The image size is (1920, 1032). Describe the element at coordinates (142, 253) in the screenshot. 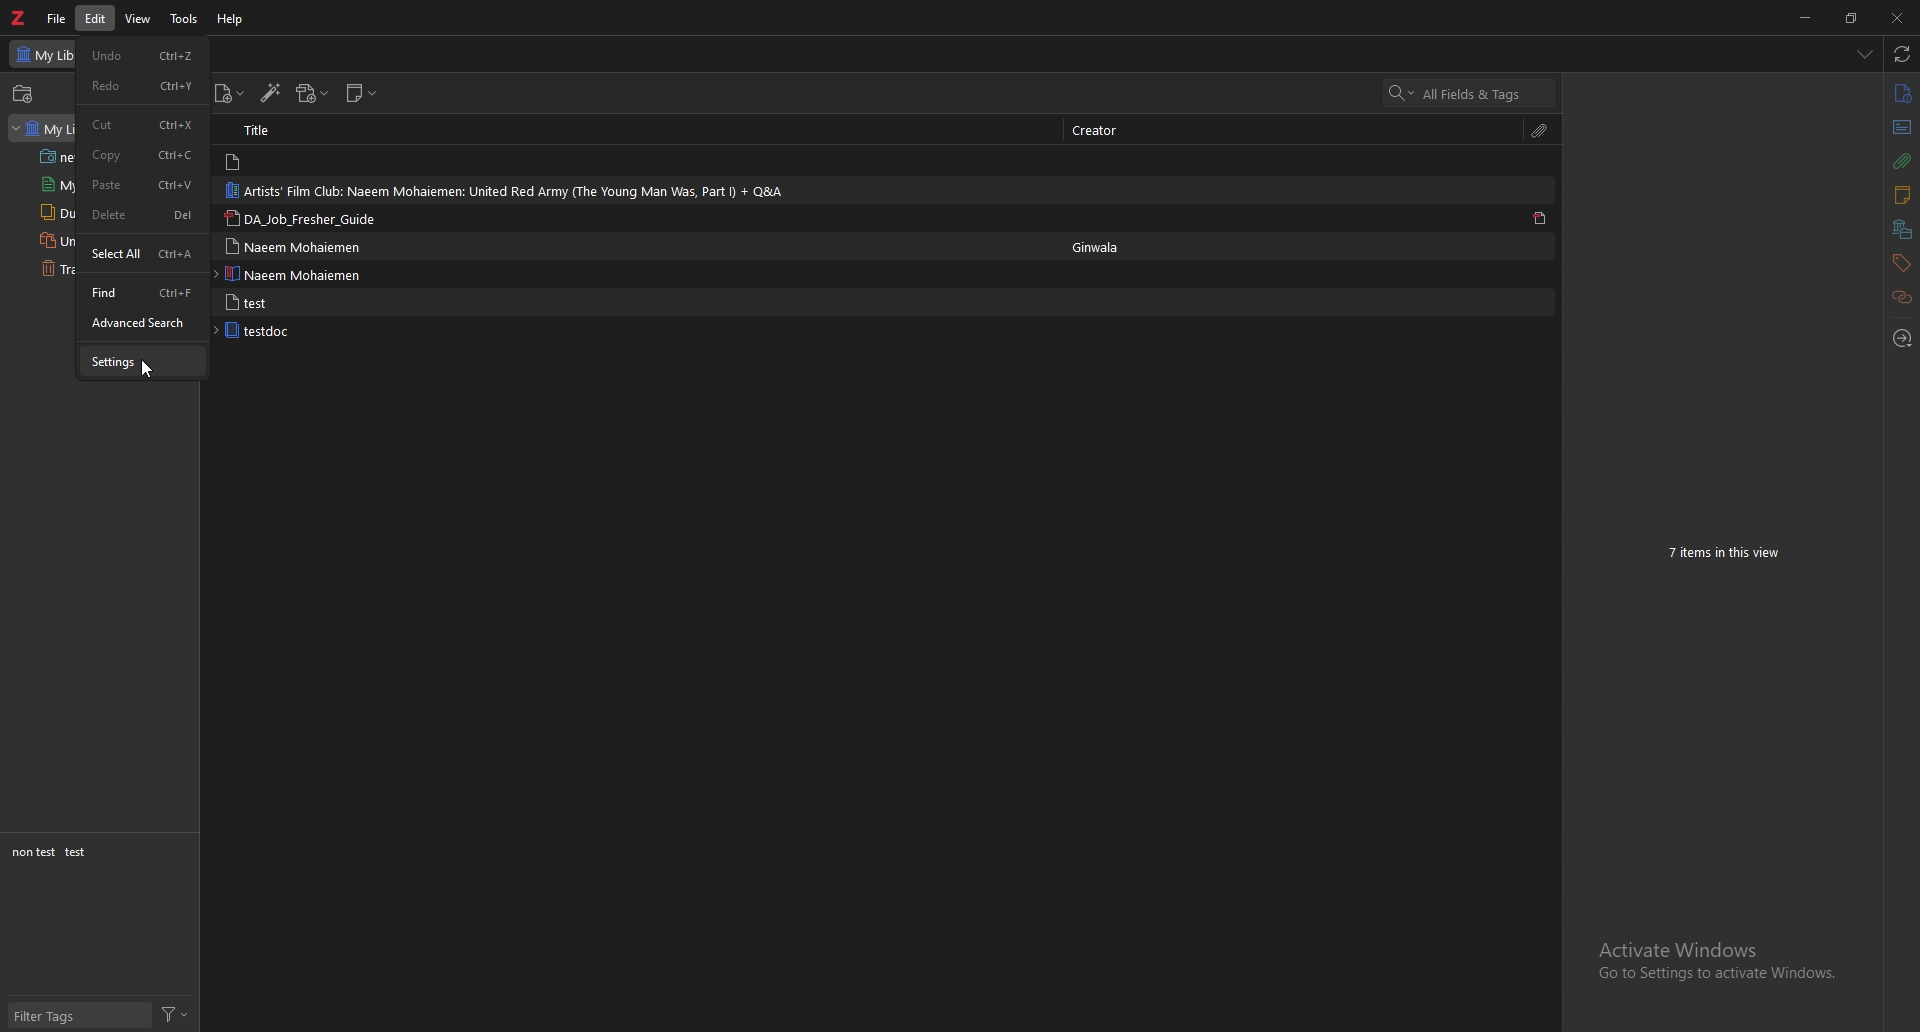

I see `select all` at that location.